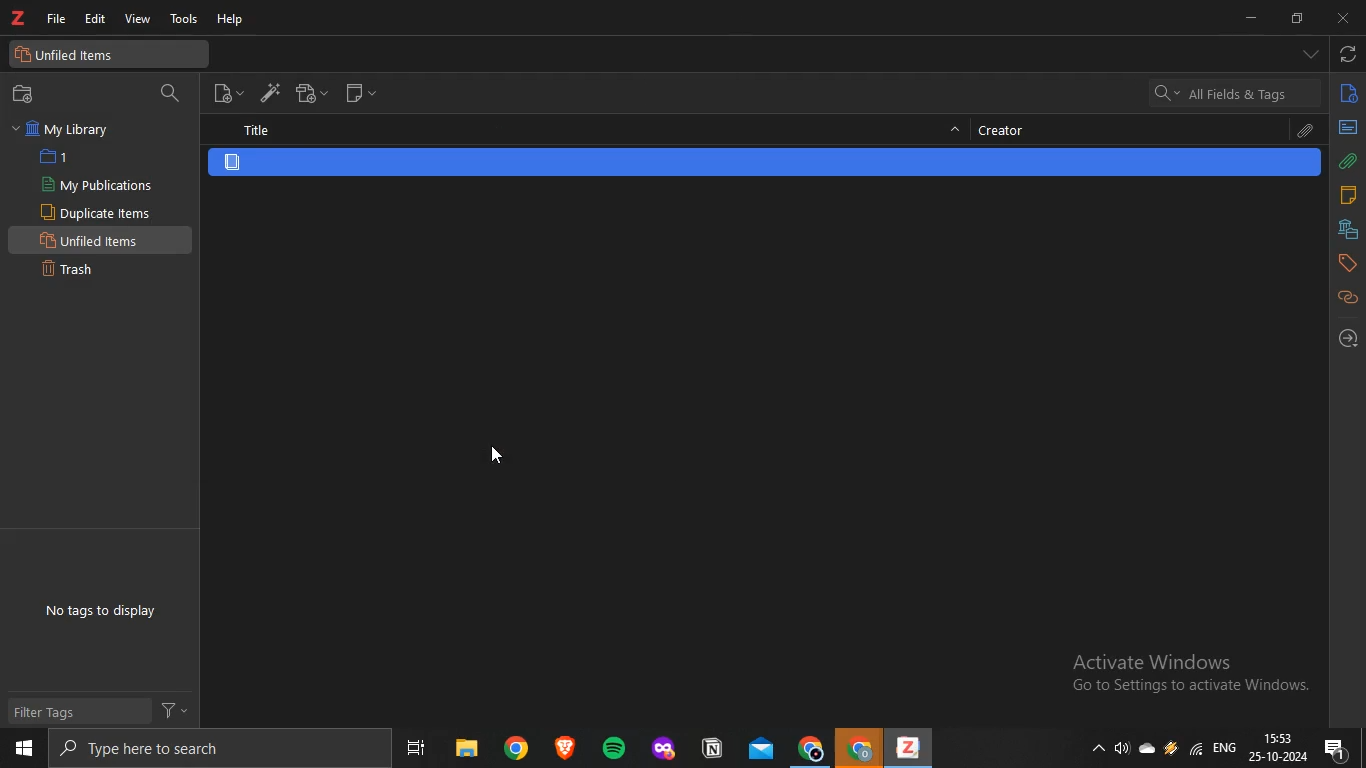  Describe the element at coordinates (1009, 129) in the screenshot. I see `creator` at that location.